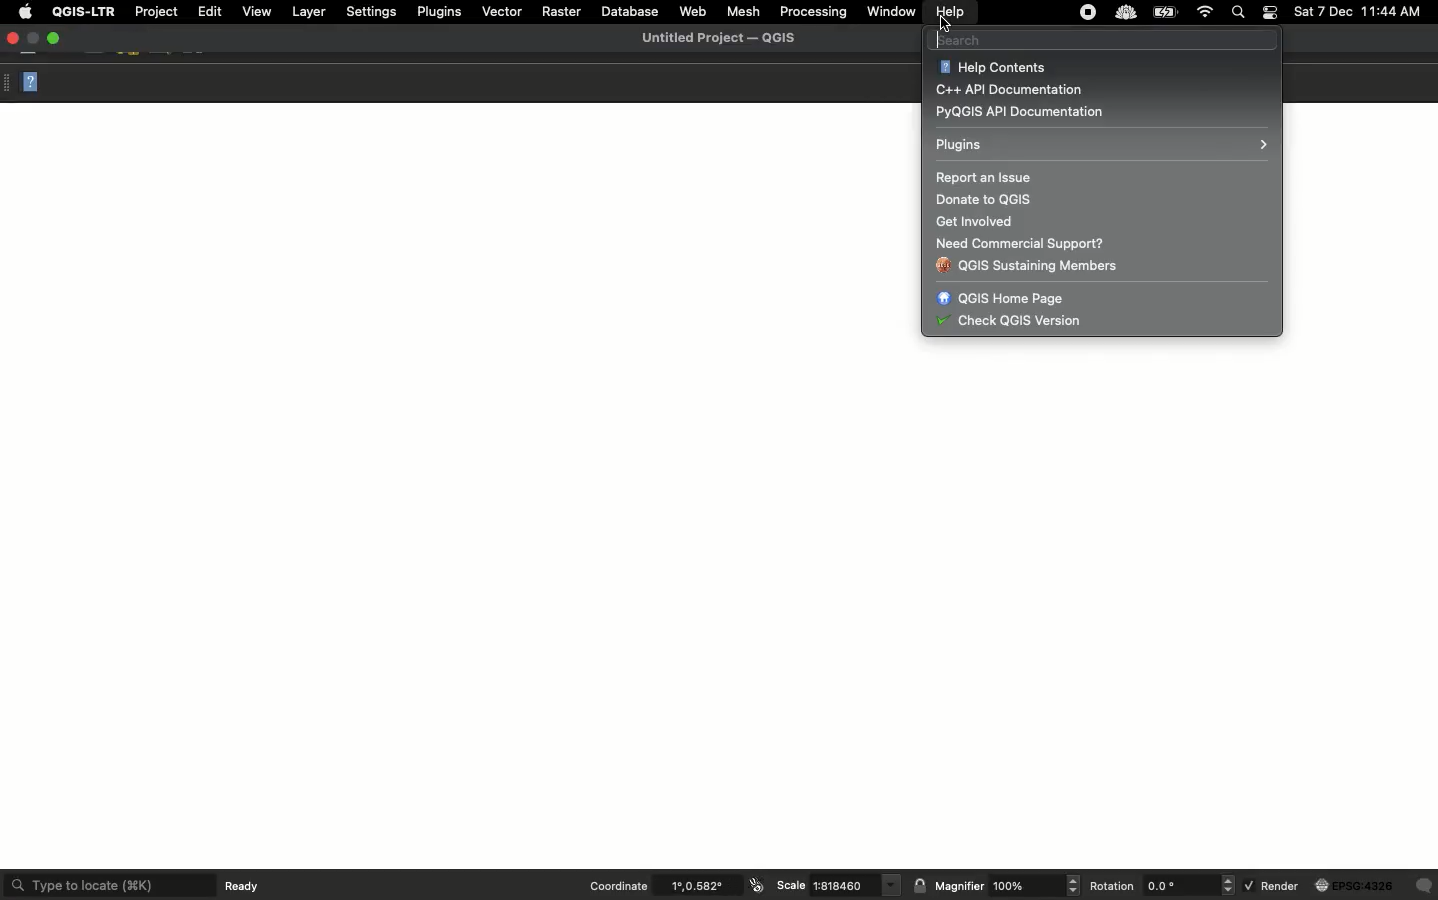  I want to click on Rotation, so click(1160, 888).